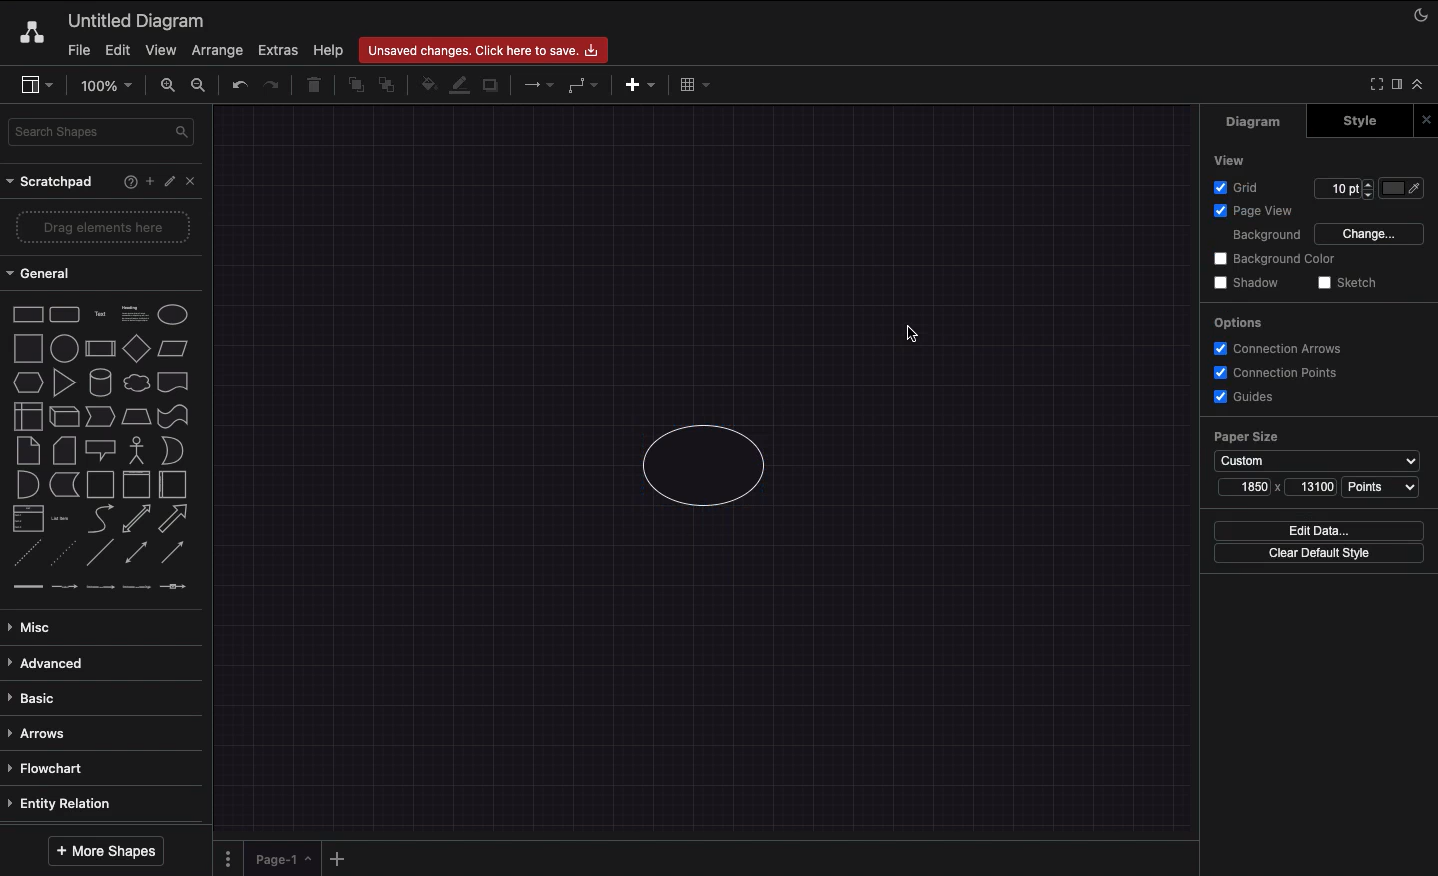 The height and width of the screenshot is (876, 1438). Describe the element at coordinates (100, 554) in the screenshot. I see `Line` at that location.